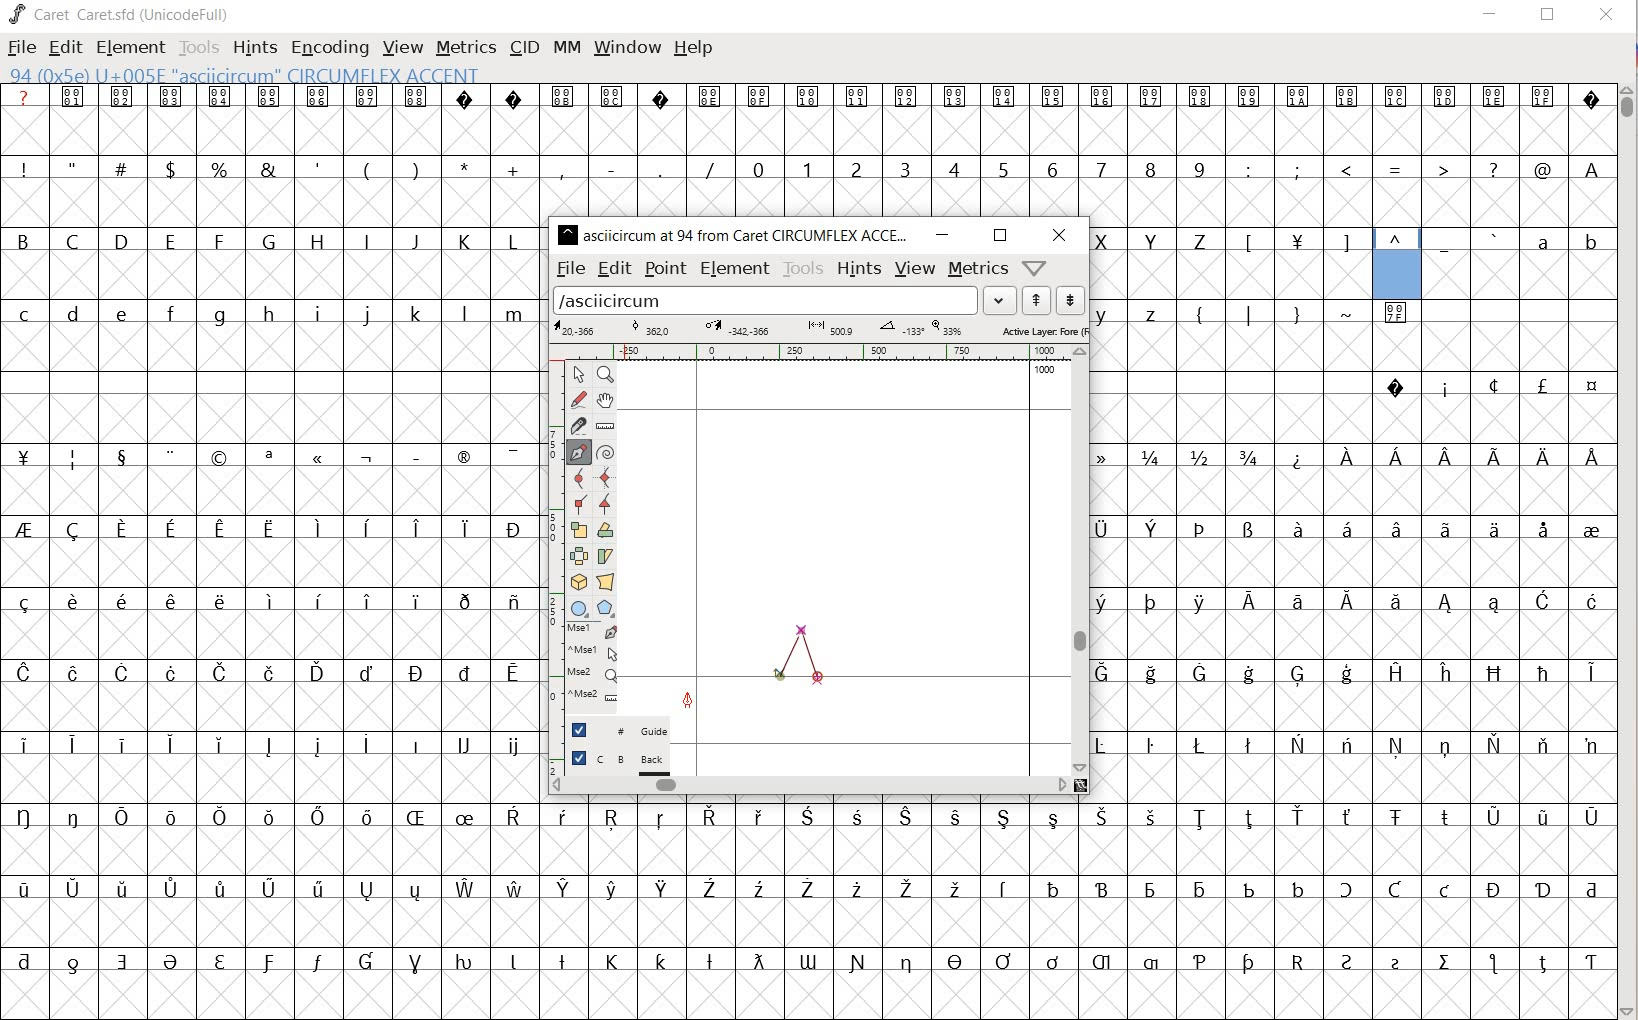 This screenshot has width=1638, height=1020. What do you see at coordinates (1069, 299) in the screenshot?
I see `show the previous word on the list` at bounding box center [1069, 299].